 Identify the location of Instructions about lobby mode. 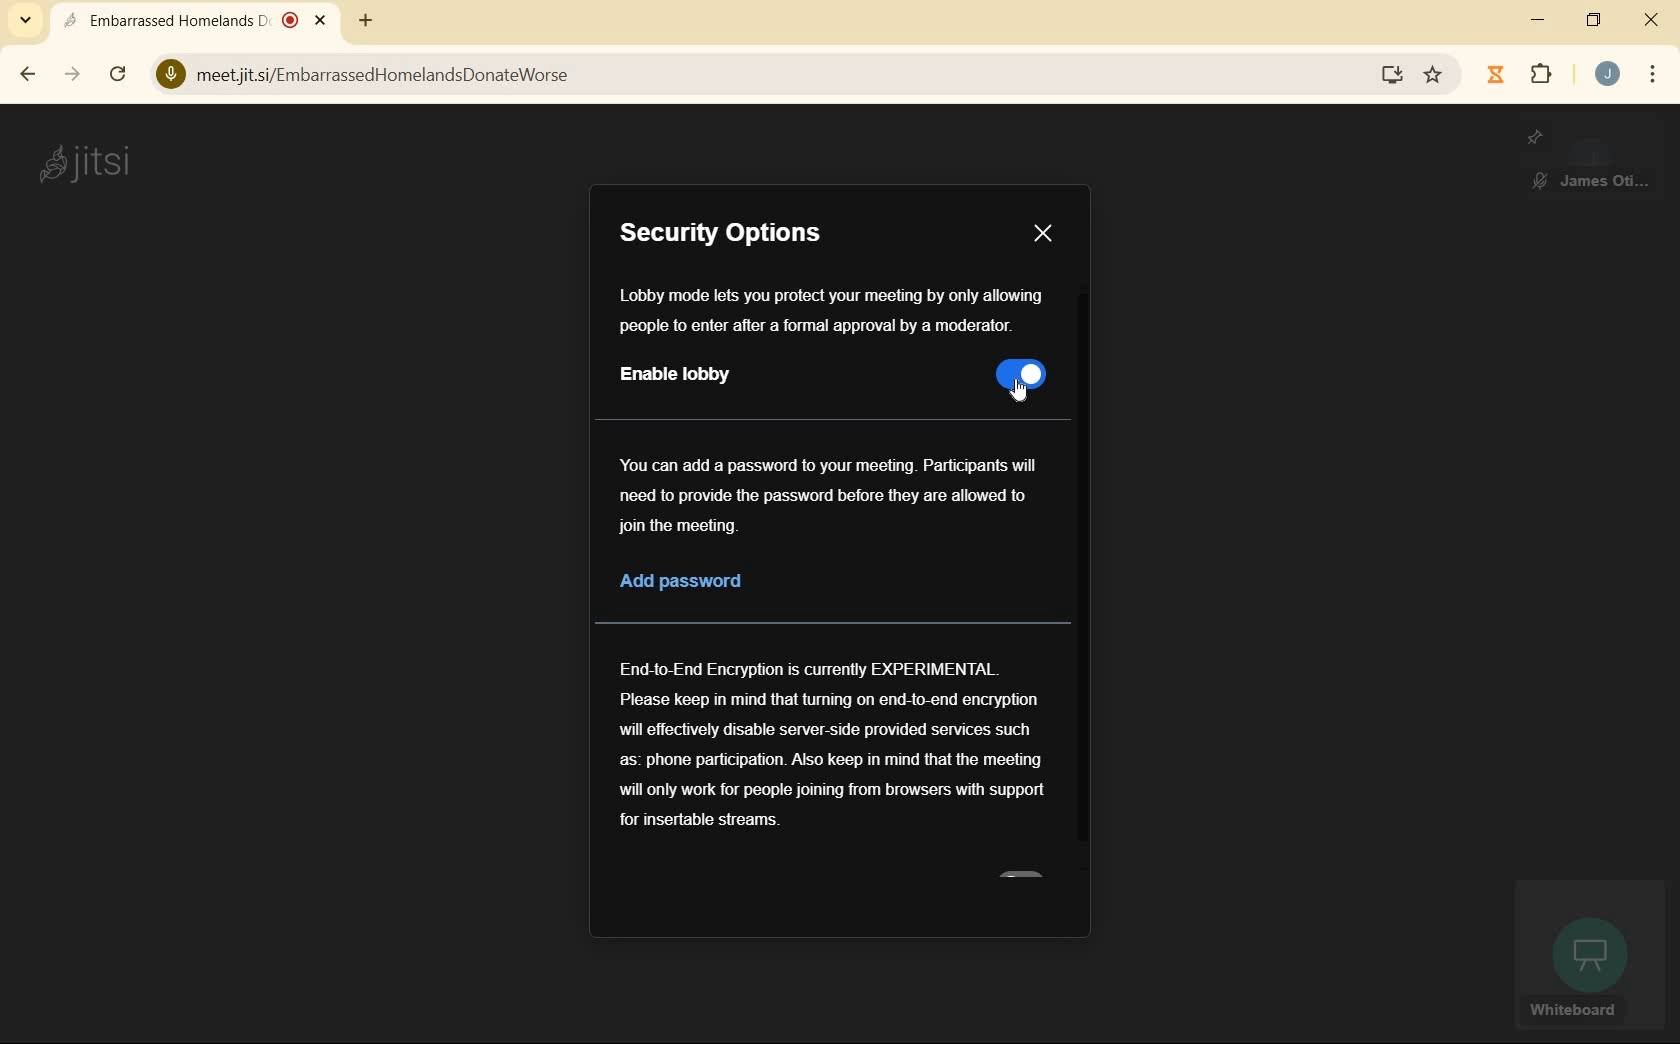
(828, 312).